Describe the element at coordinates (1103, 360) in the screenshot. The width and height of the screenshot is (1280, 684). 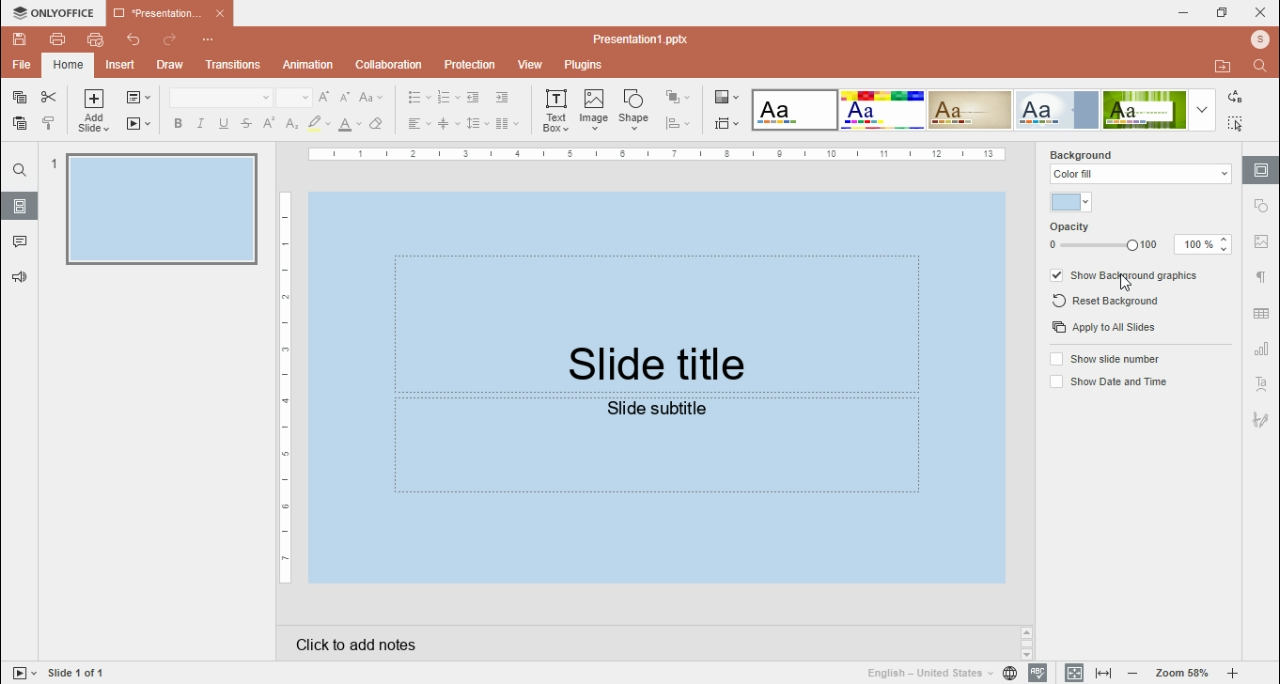
I see `checkbox: show slide number` at that location.